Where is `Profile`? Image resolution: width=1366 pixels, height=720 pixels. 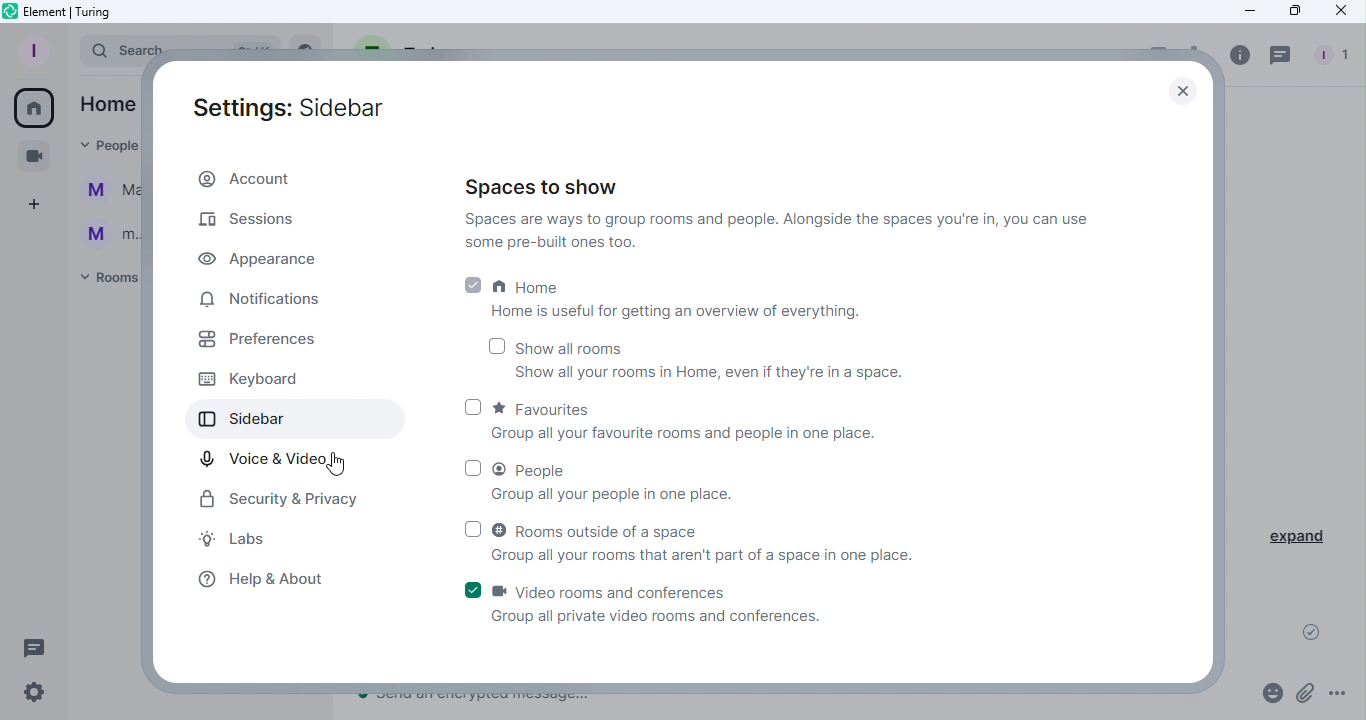
Profile is located at coordinates (33, 49).